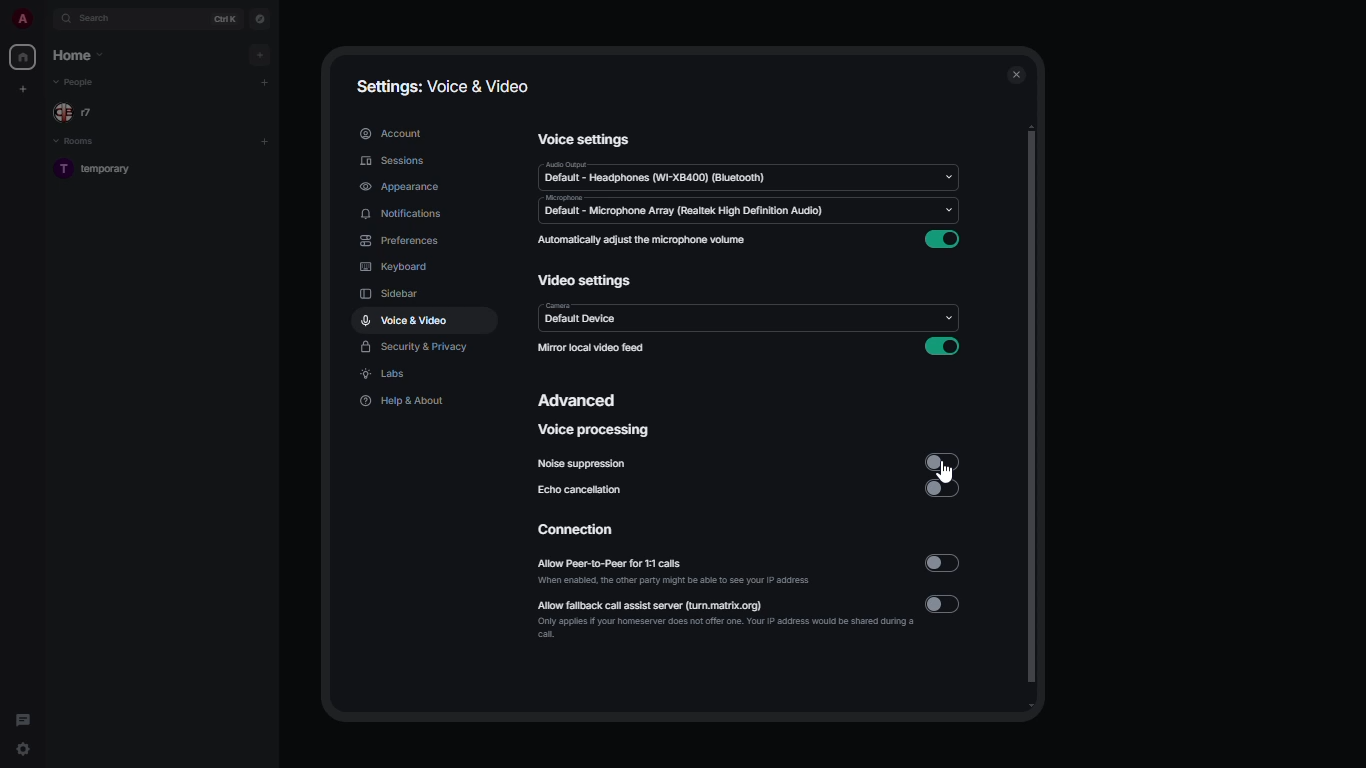 The image size is (1366, 768). Describe the element at coordinates (941, 461) in the screenshot. I see `disabled` at that location.